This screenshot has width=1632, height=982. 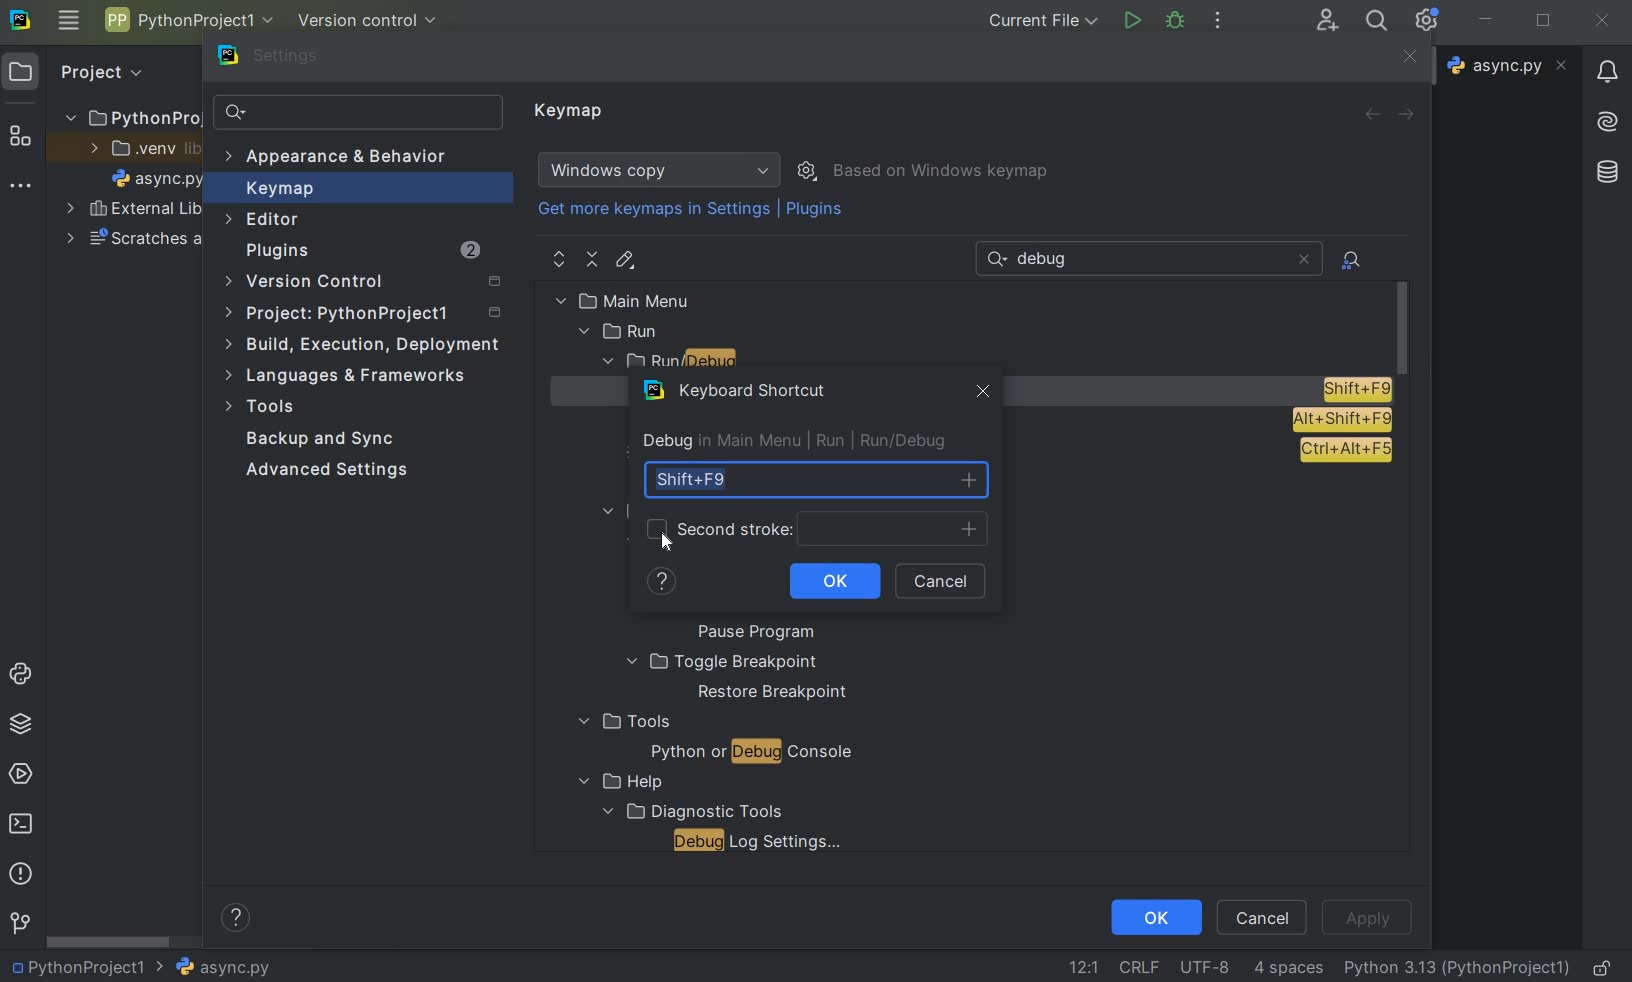 What do you see at coordinates (571, 112) in the screenshot?
I see `keymap` at bounding box center [571, 112].